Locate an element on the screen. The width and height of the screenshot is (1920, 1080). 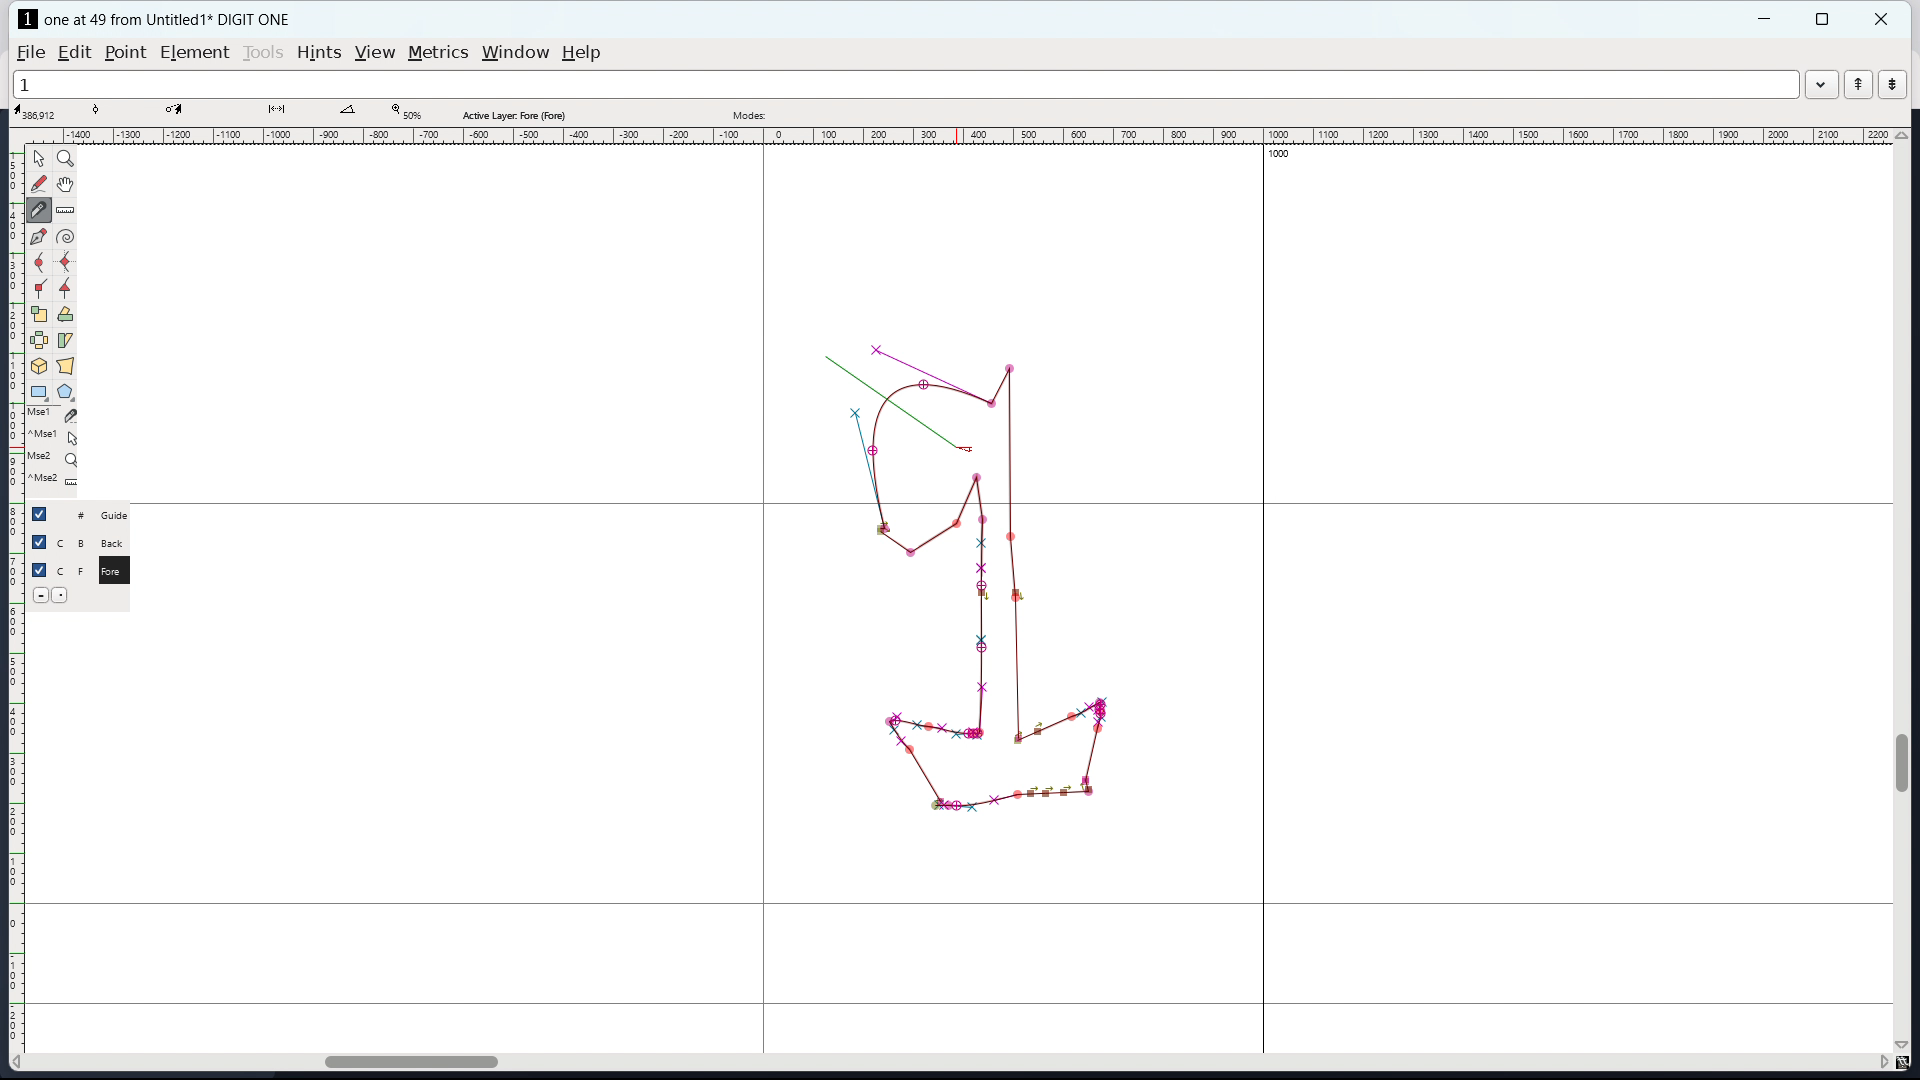
window is located at coordinates (516, 53).